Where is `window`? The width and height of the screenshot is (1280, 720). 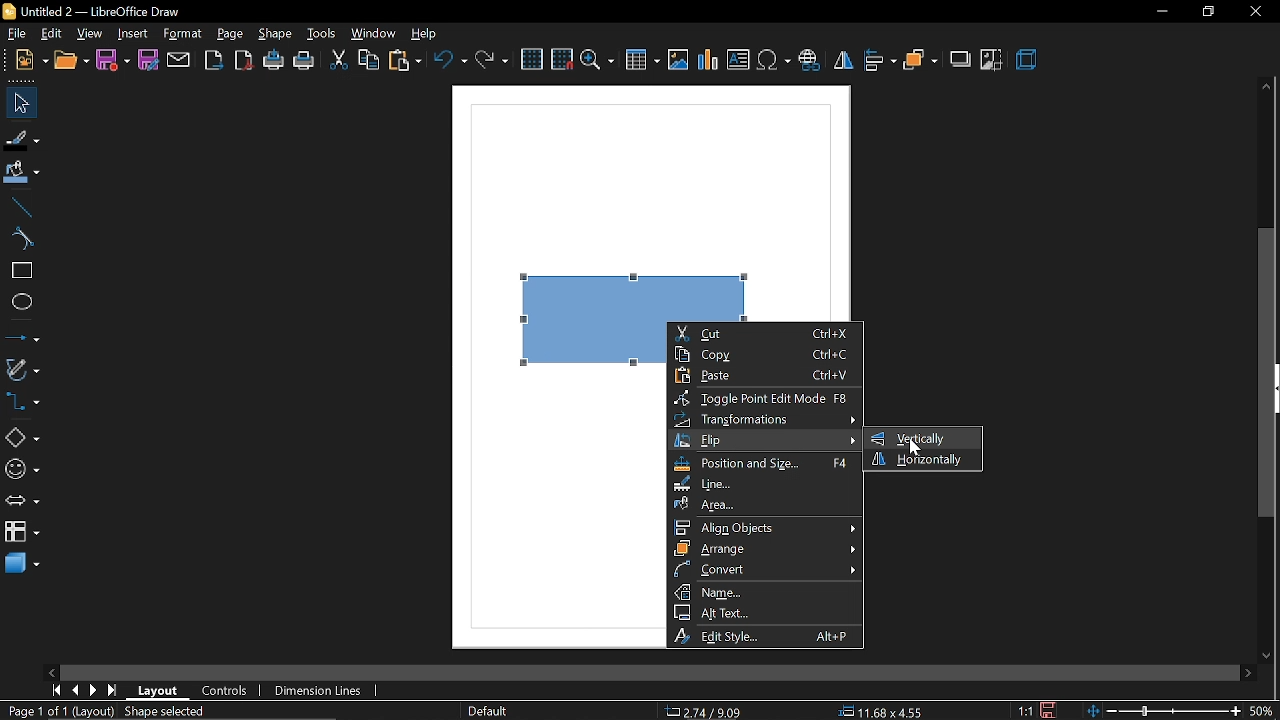
window is located at coordinates (375, 33).